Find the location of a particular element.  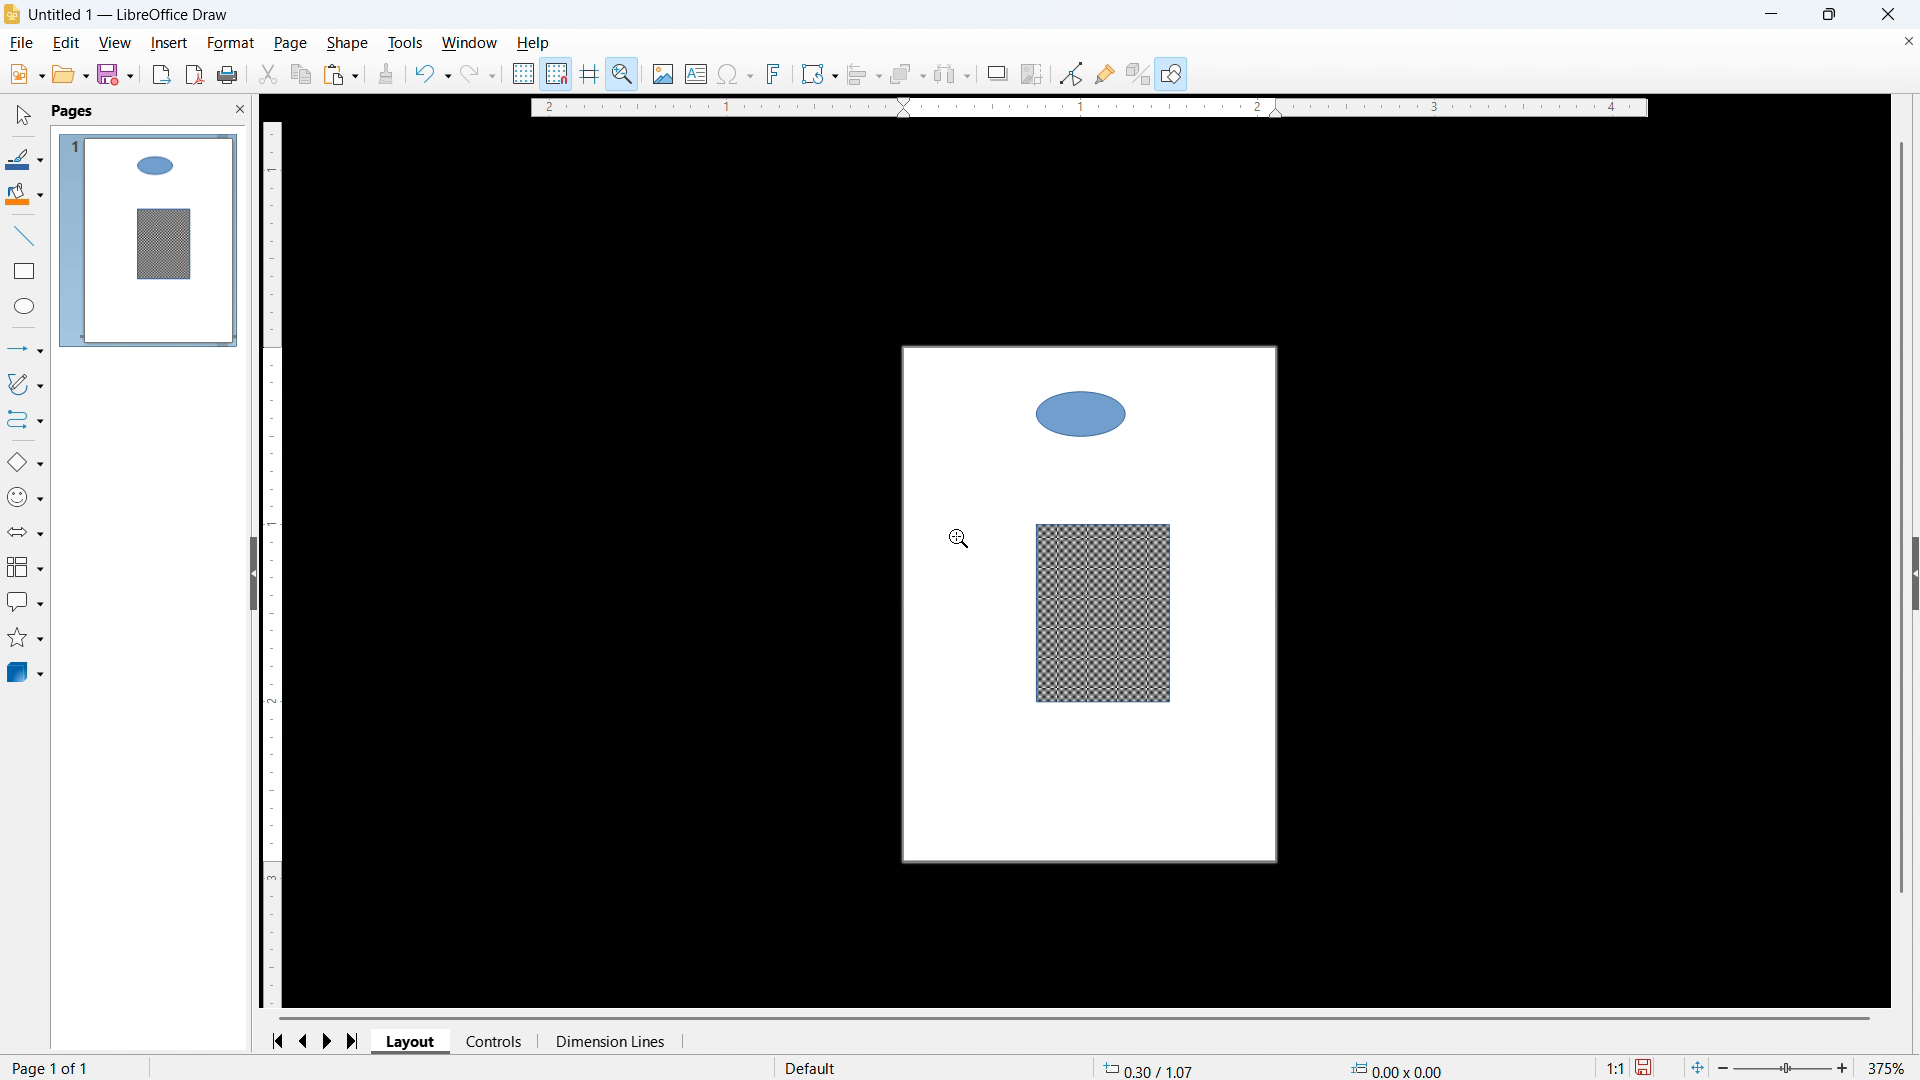

Horizontal ruler  is located at coordinates (1089, 106).